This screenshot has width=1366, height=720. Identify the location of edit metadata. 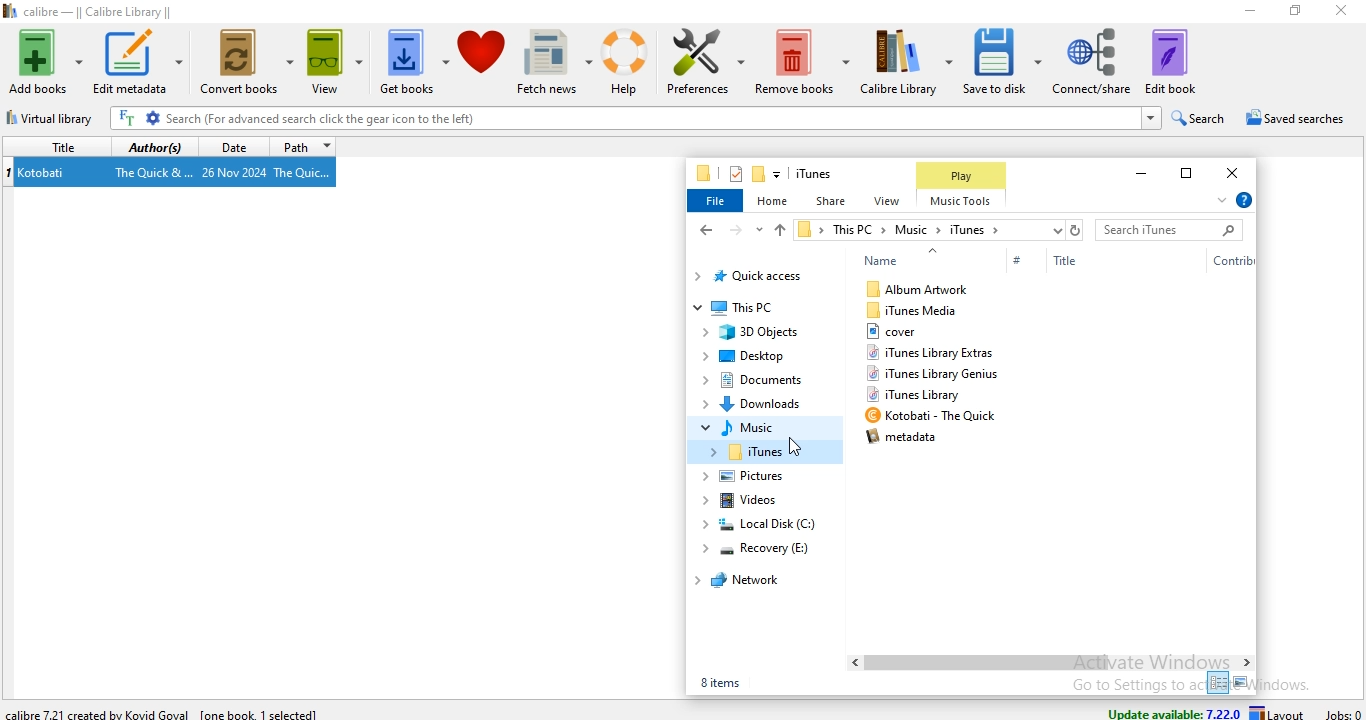
(138, 61).